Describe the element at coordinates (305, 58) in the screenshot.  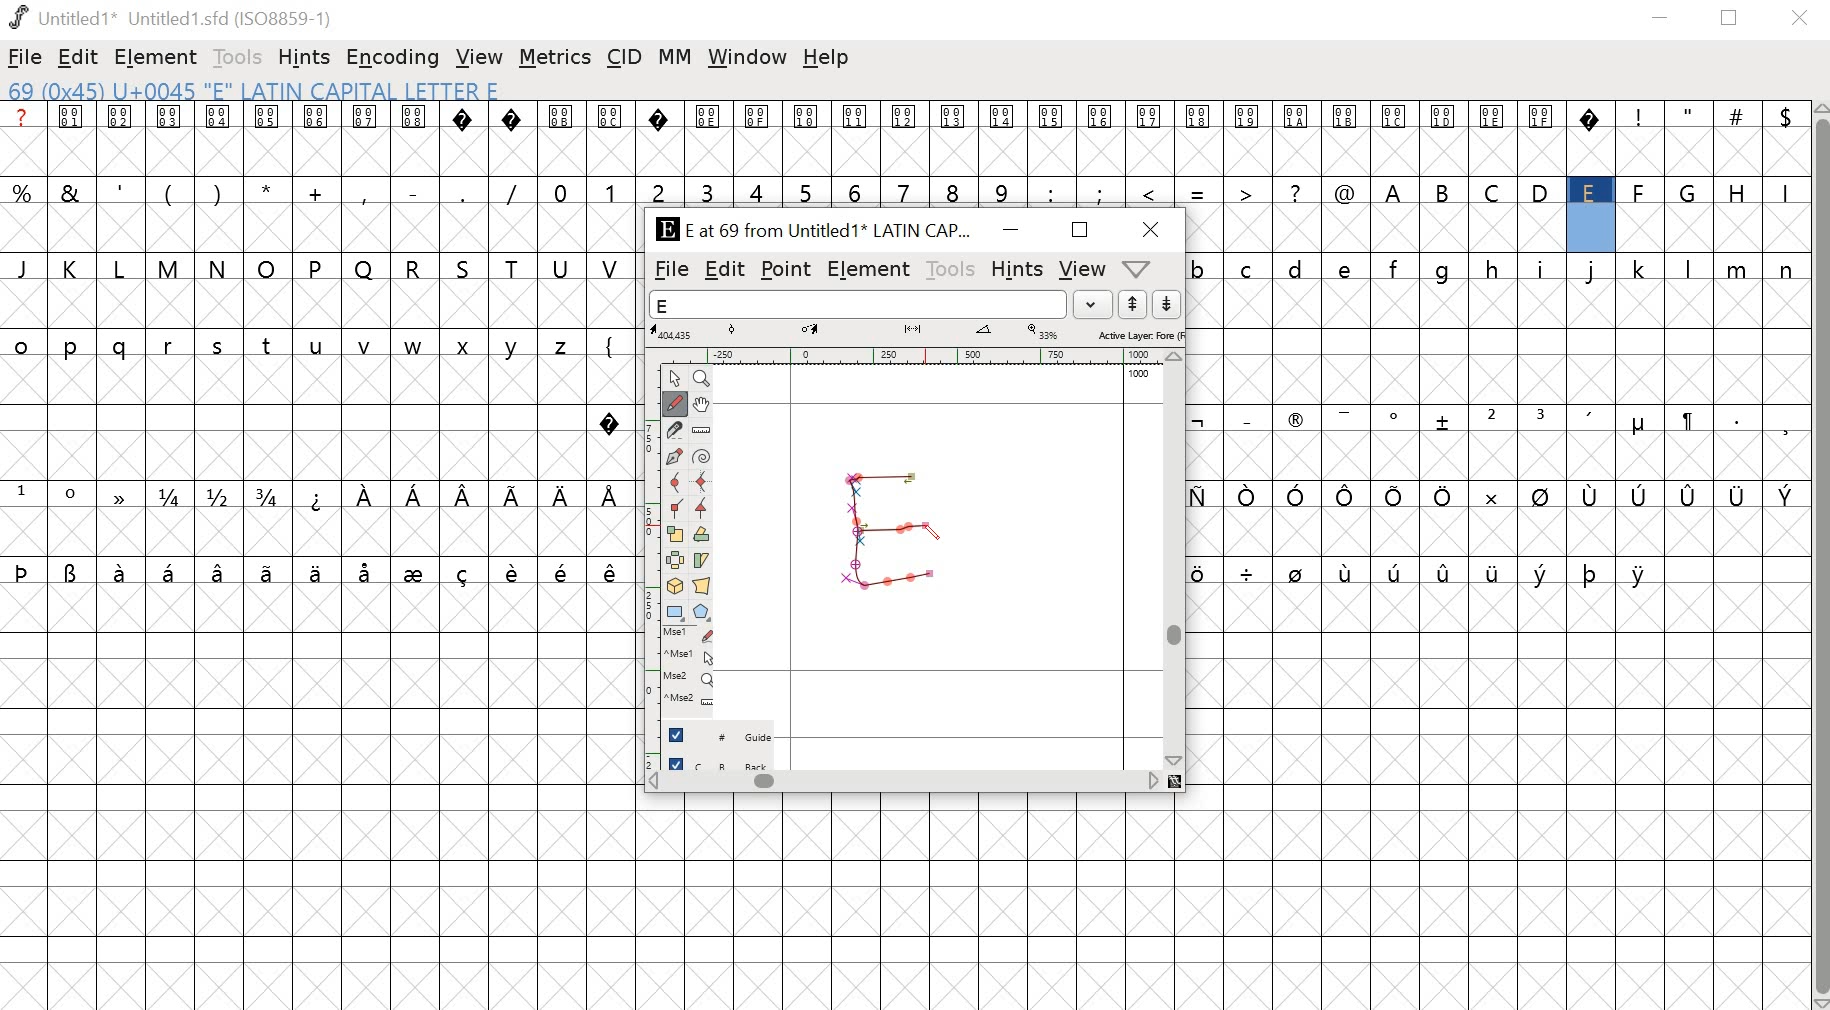
I see `hints` at that location.